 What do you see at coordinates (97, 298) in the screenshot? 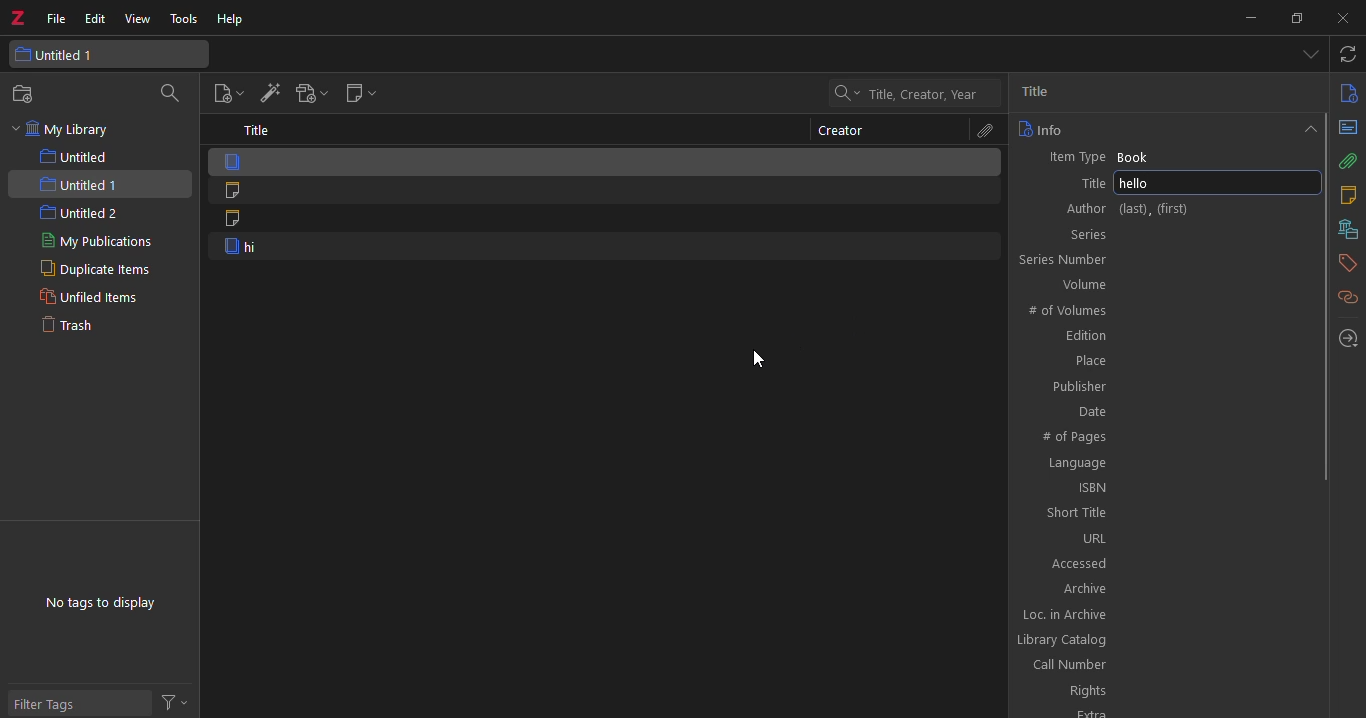
I see `unfiled items` at bounding box center [97, 298].